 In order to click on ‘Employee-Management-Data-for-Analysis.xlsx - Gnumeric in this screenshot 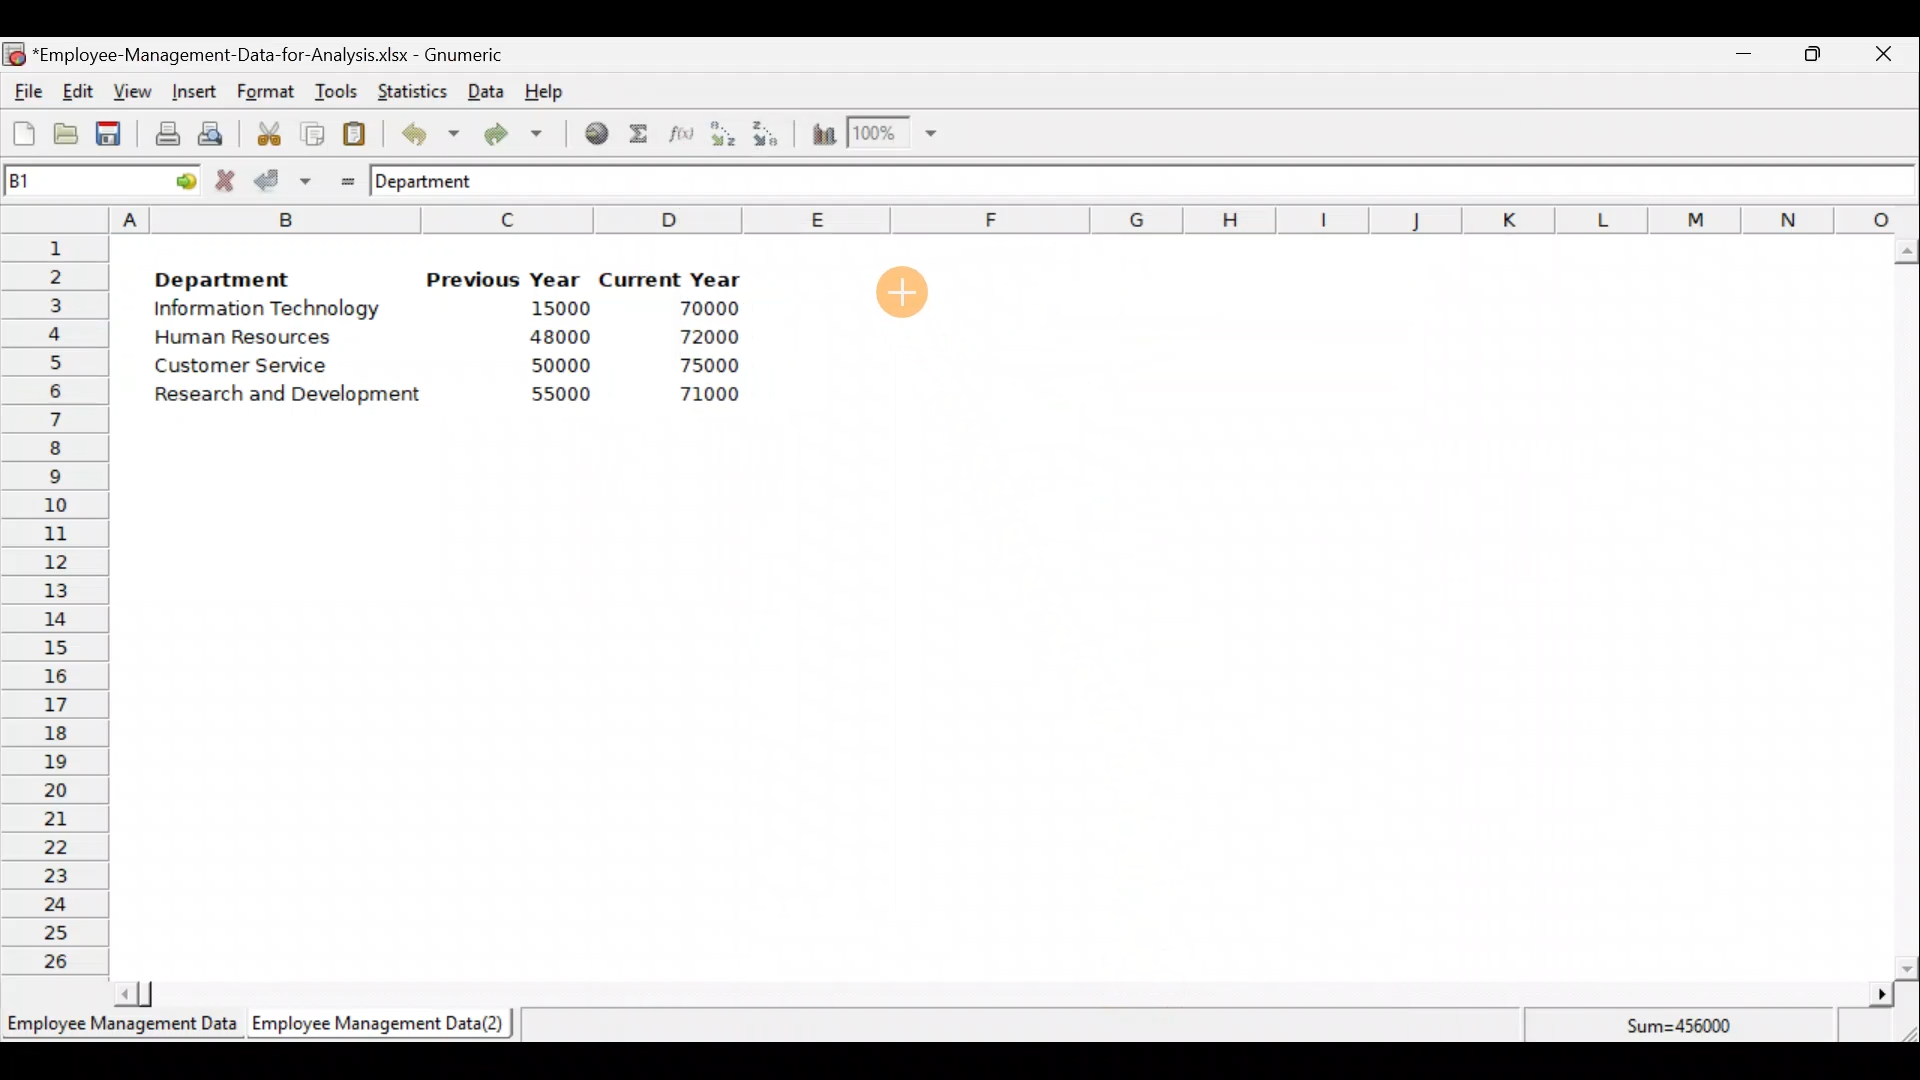, I will do `click(274, 53)`.